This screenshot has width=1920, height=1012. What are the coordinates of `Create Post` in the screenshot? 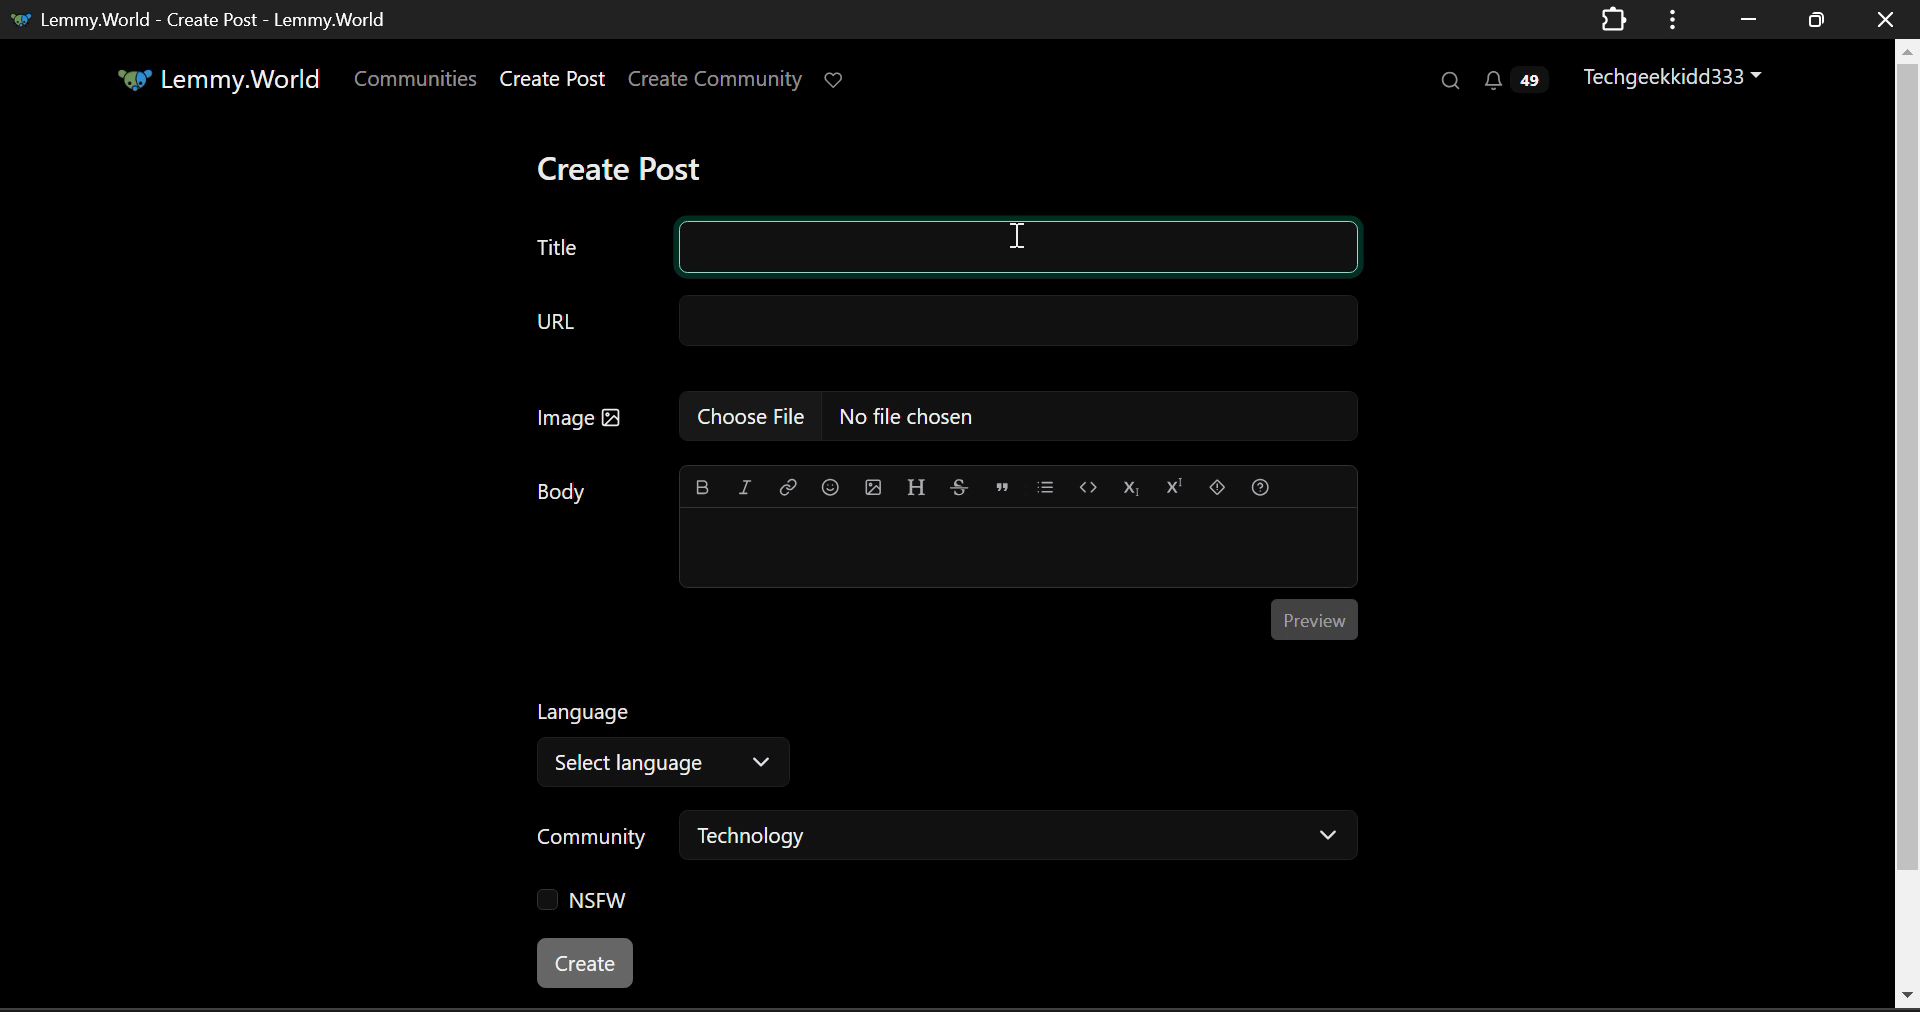 It's located at (625, 164).